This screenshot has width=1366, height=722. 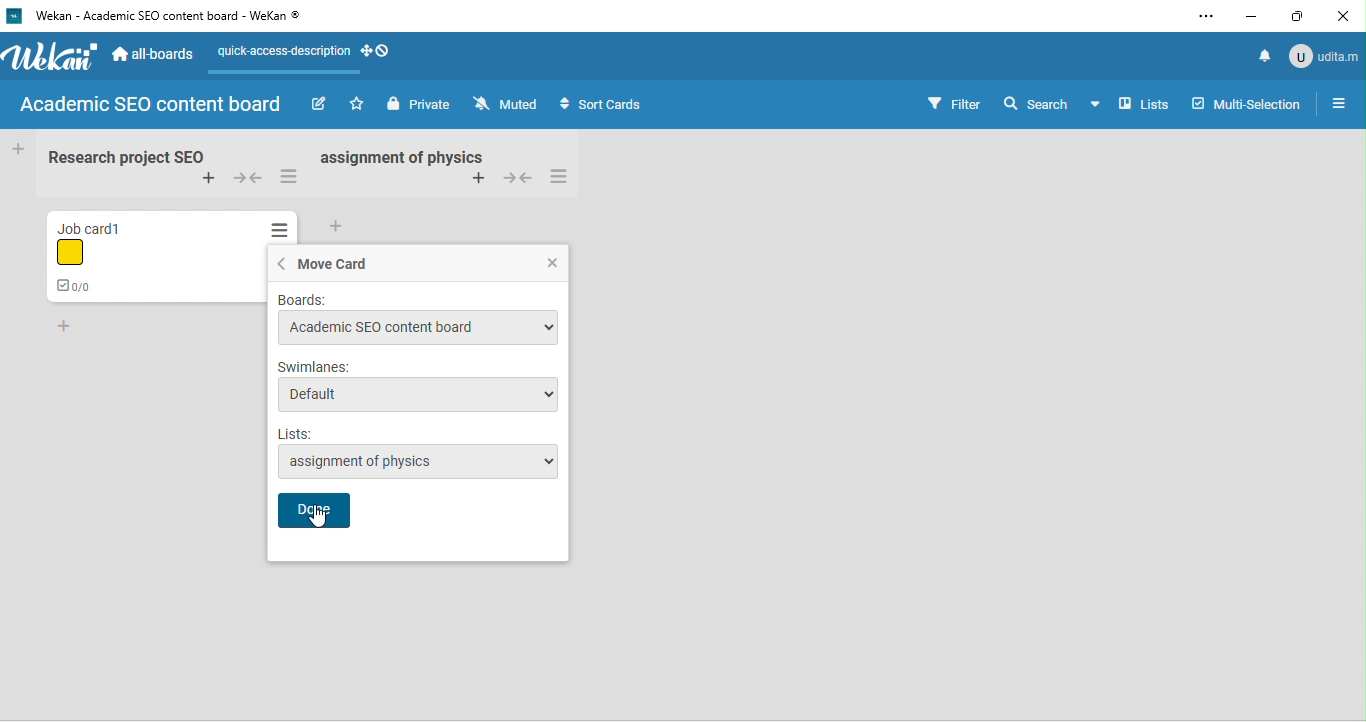 I want to click on boards options, so click(x=415, y=328).